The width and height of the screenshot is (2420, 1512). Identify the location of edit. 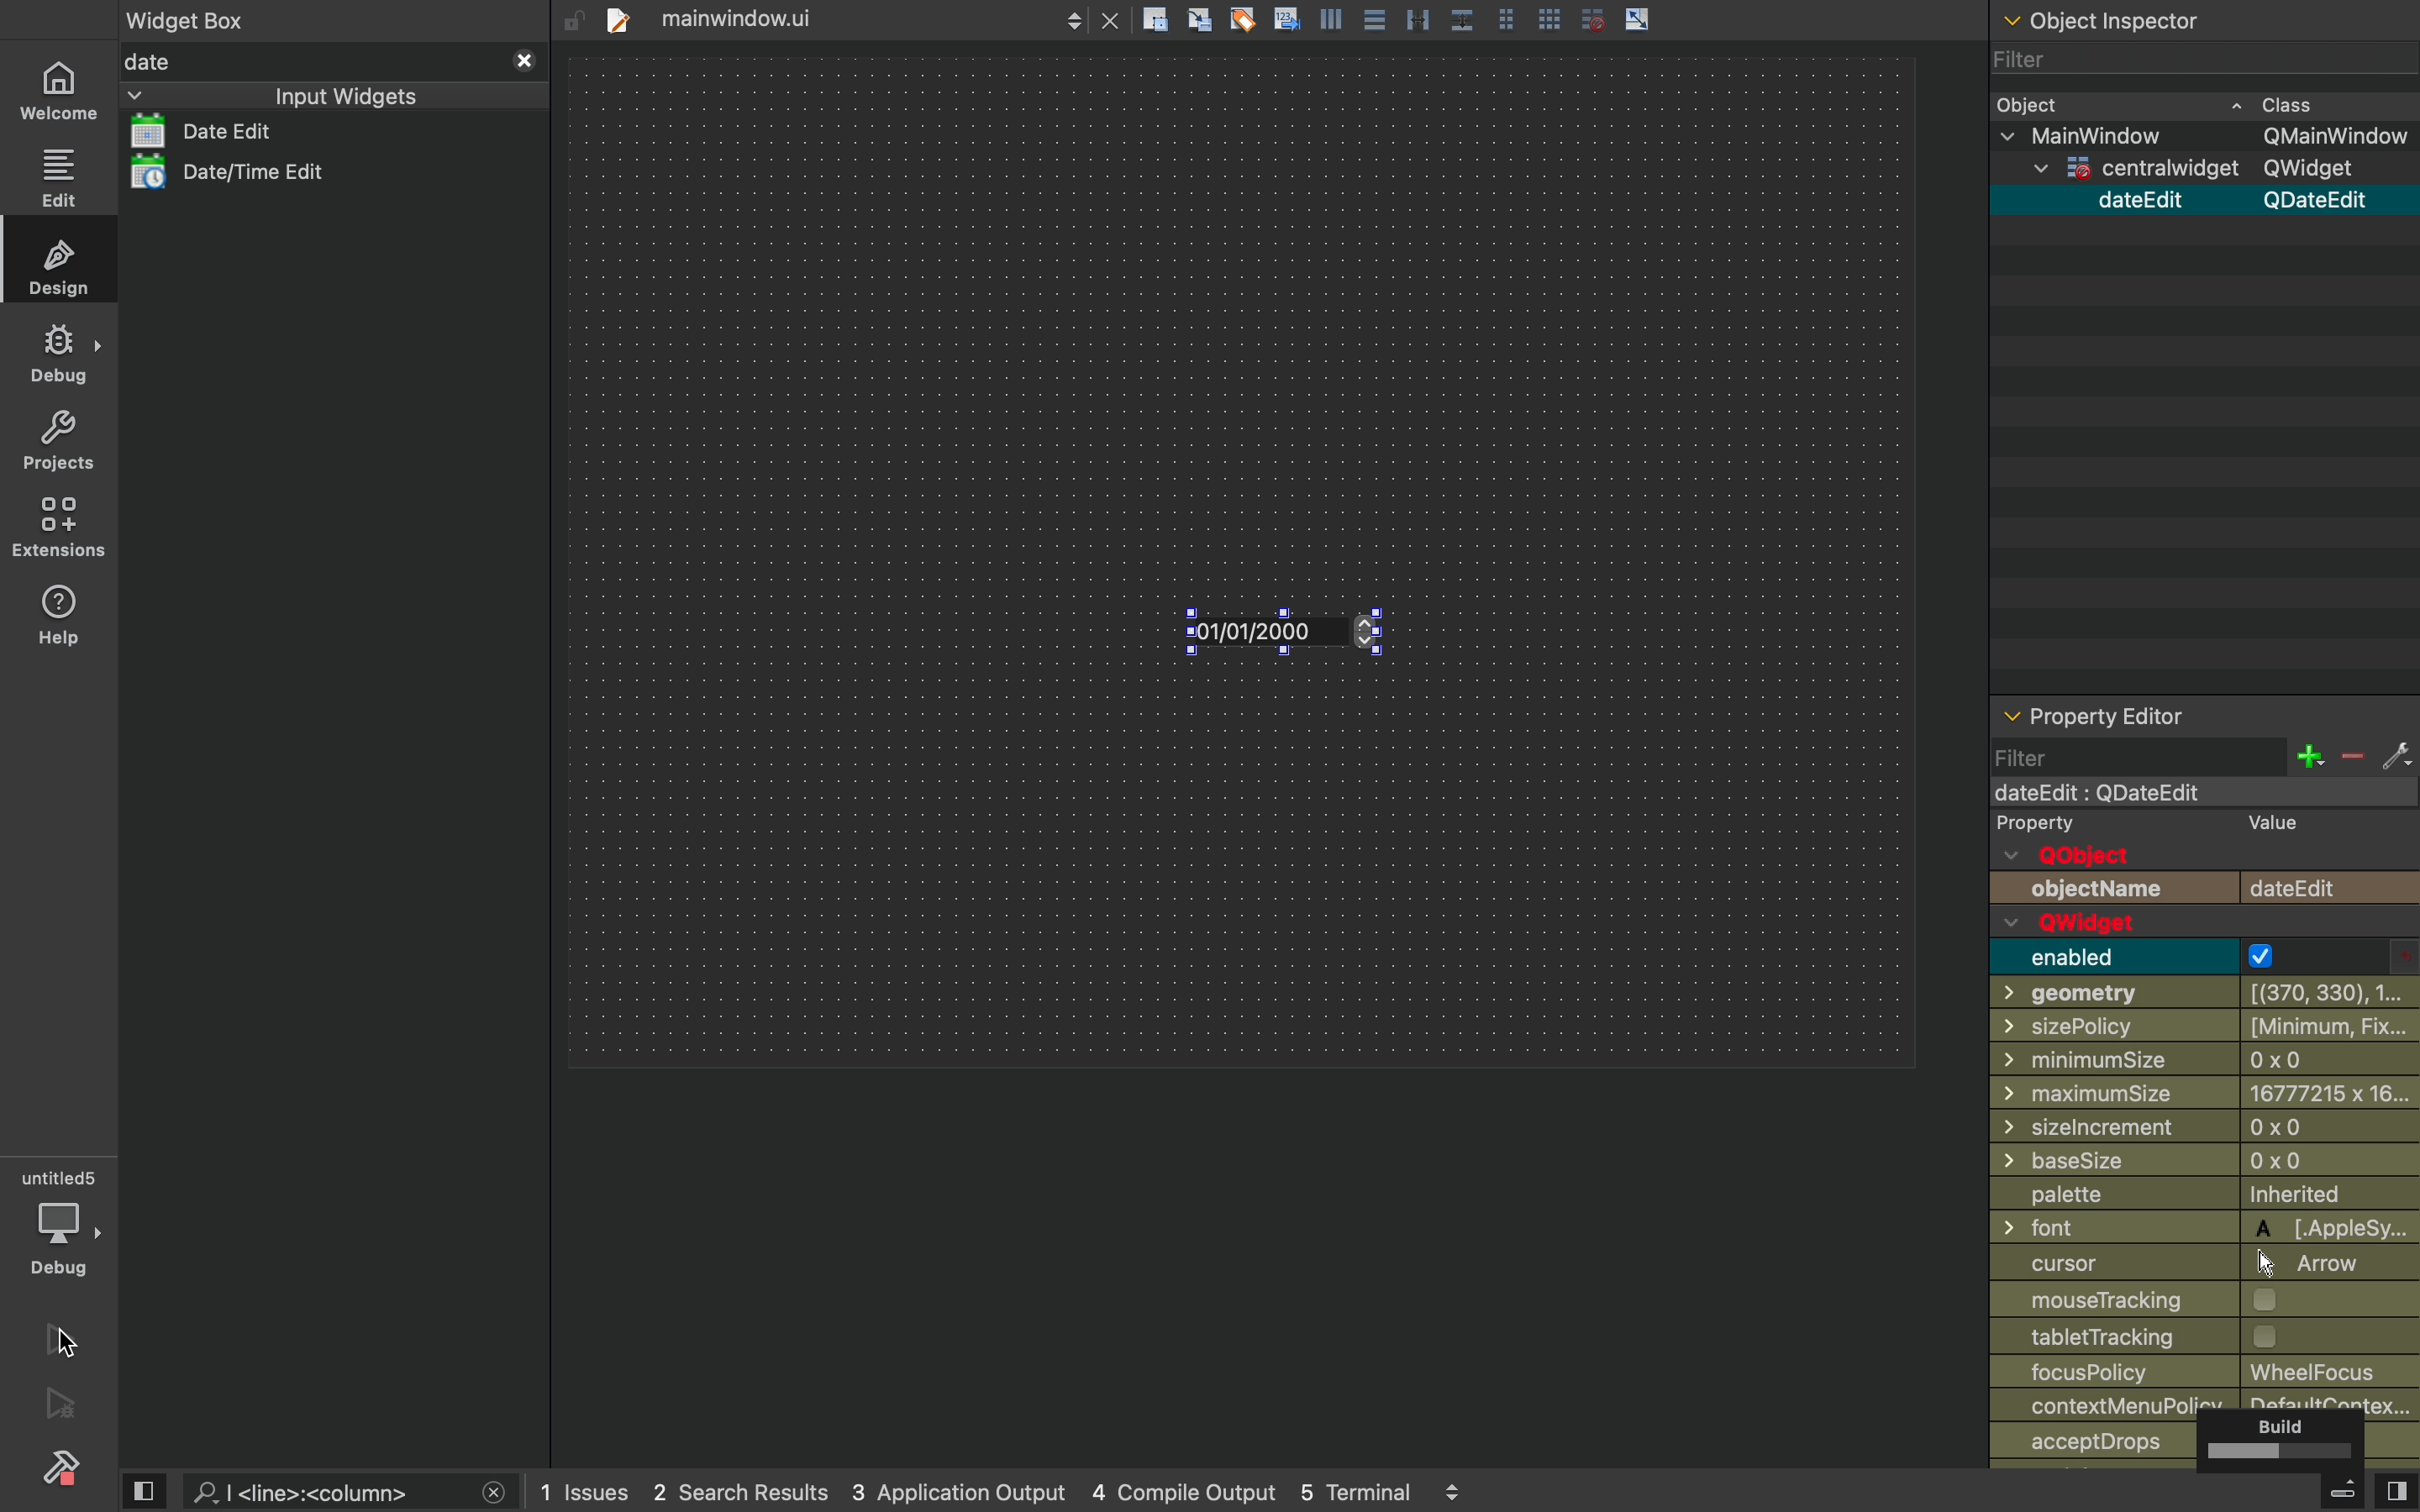
(57, 177).